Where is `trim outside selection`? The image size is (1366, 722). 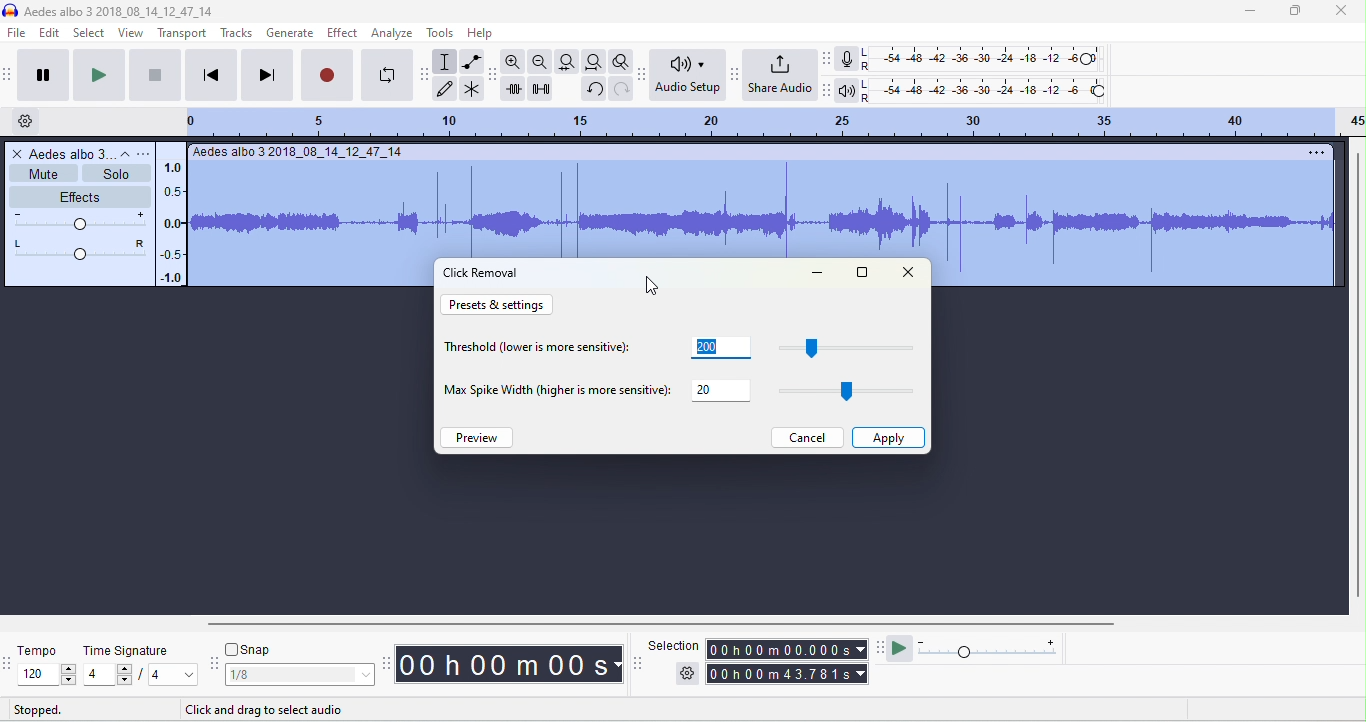 trim outside selection is located at coordinates (515, 88).